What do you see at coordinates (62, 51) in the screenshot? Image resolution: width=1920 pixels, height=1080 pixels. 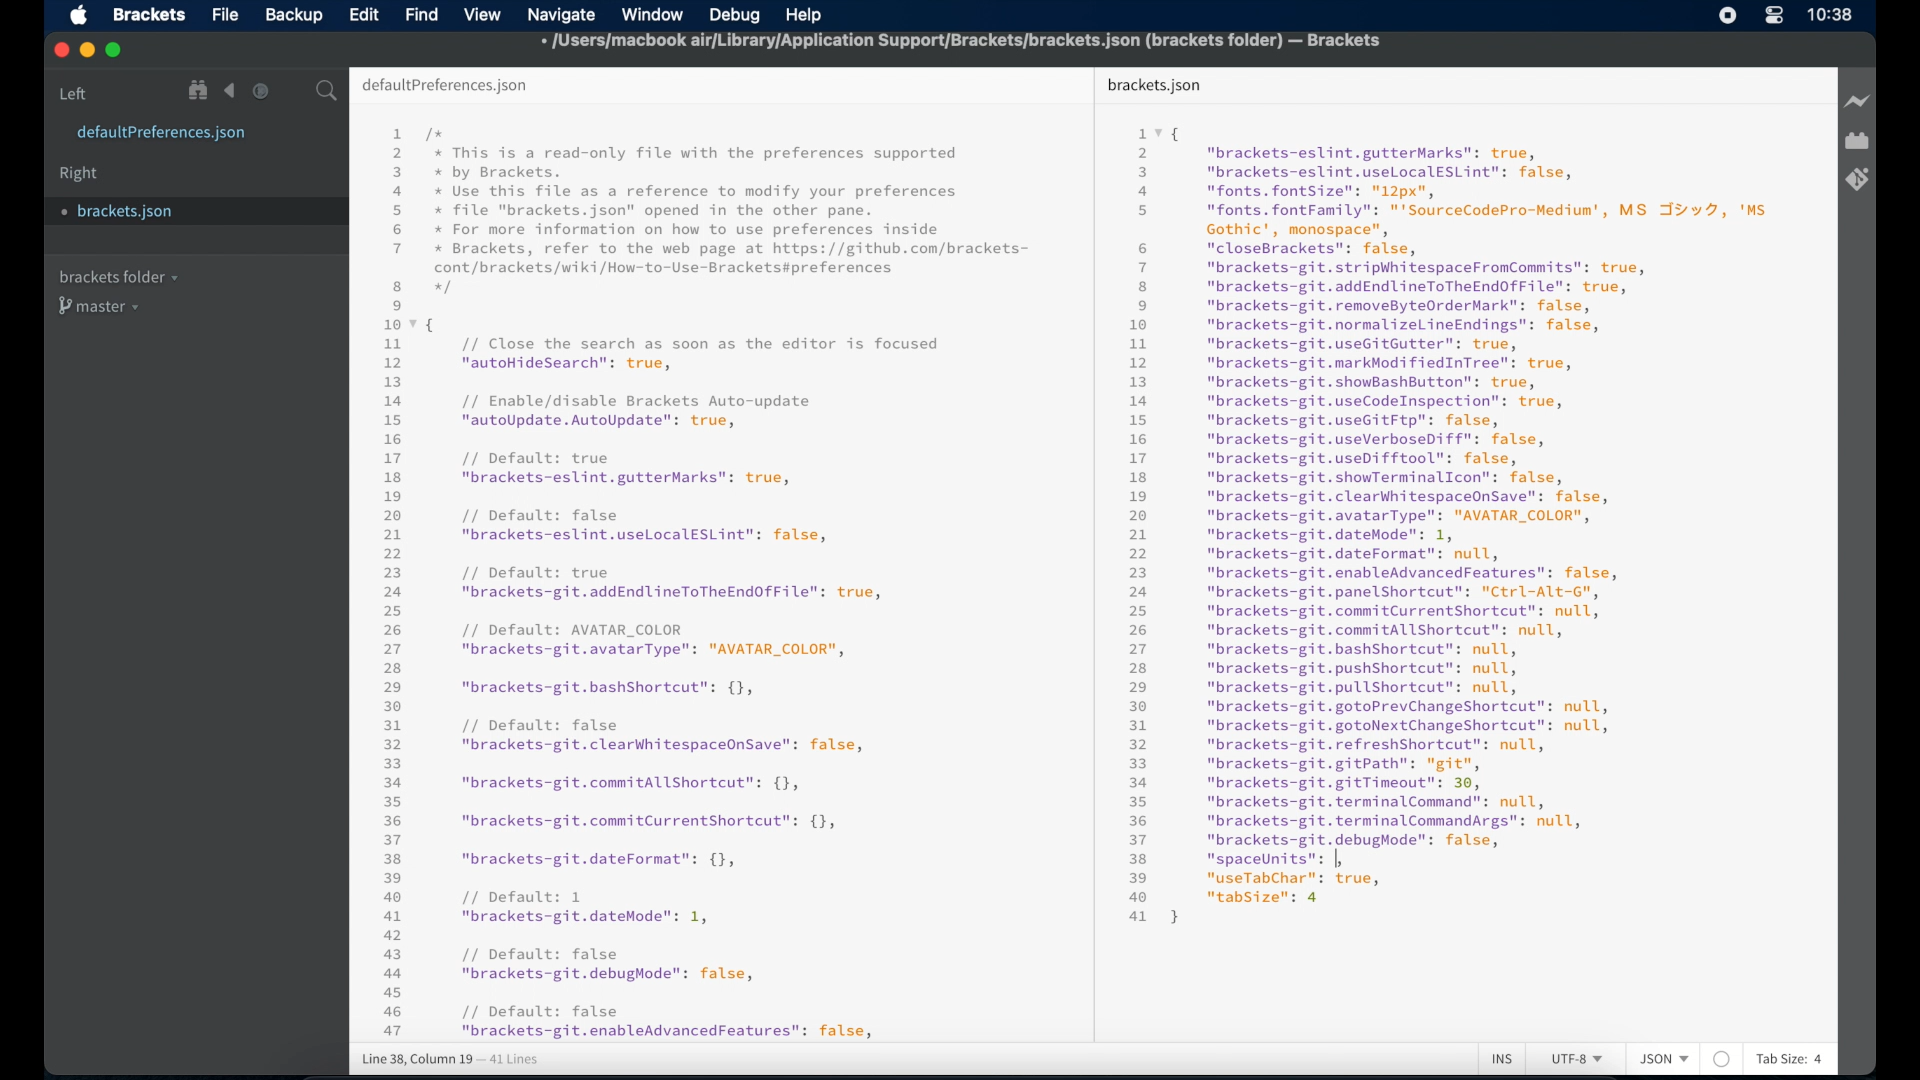 I see `close` at bounding box center [62, 51].